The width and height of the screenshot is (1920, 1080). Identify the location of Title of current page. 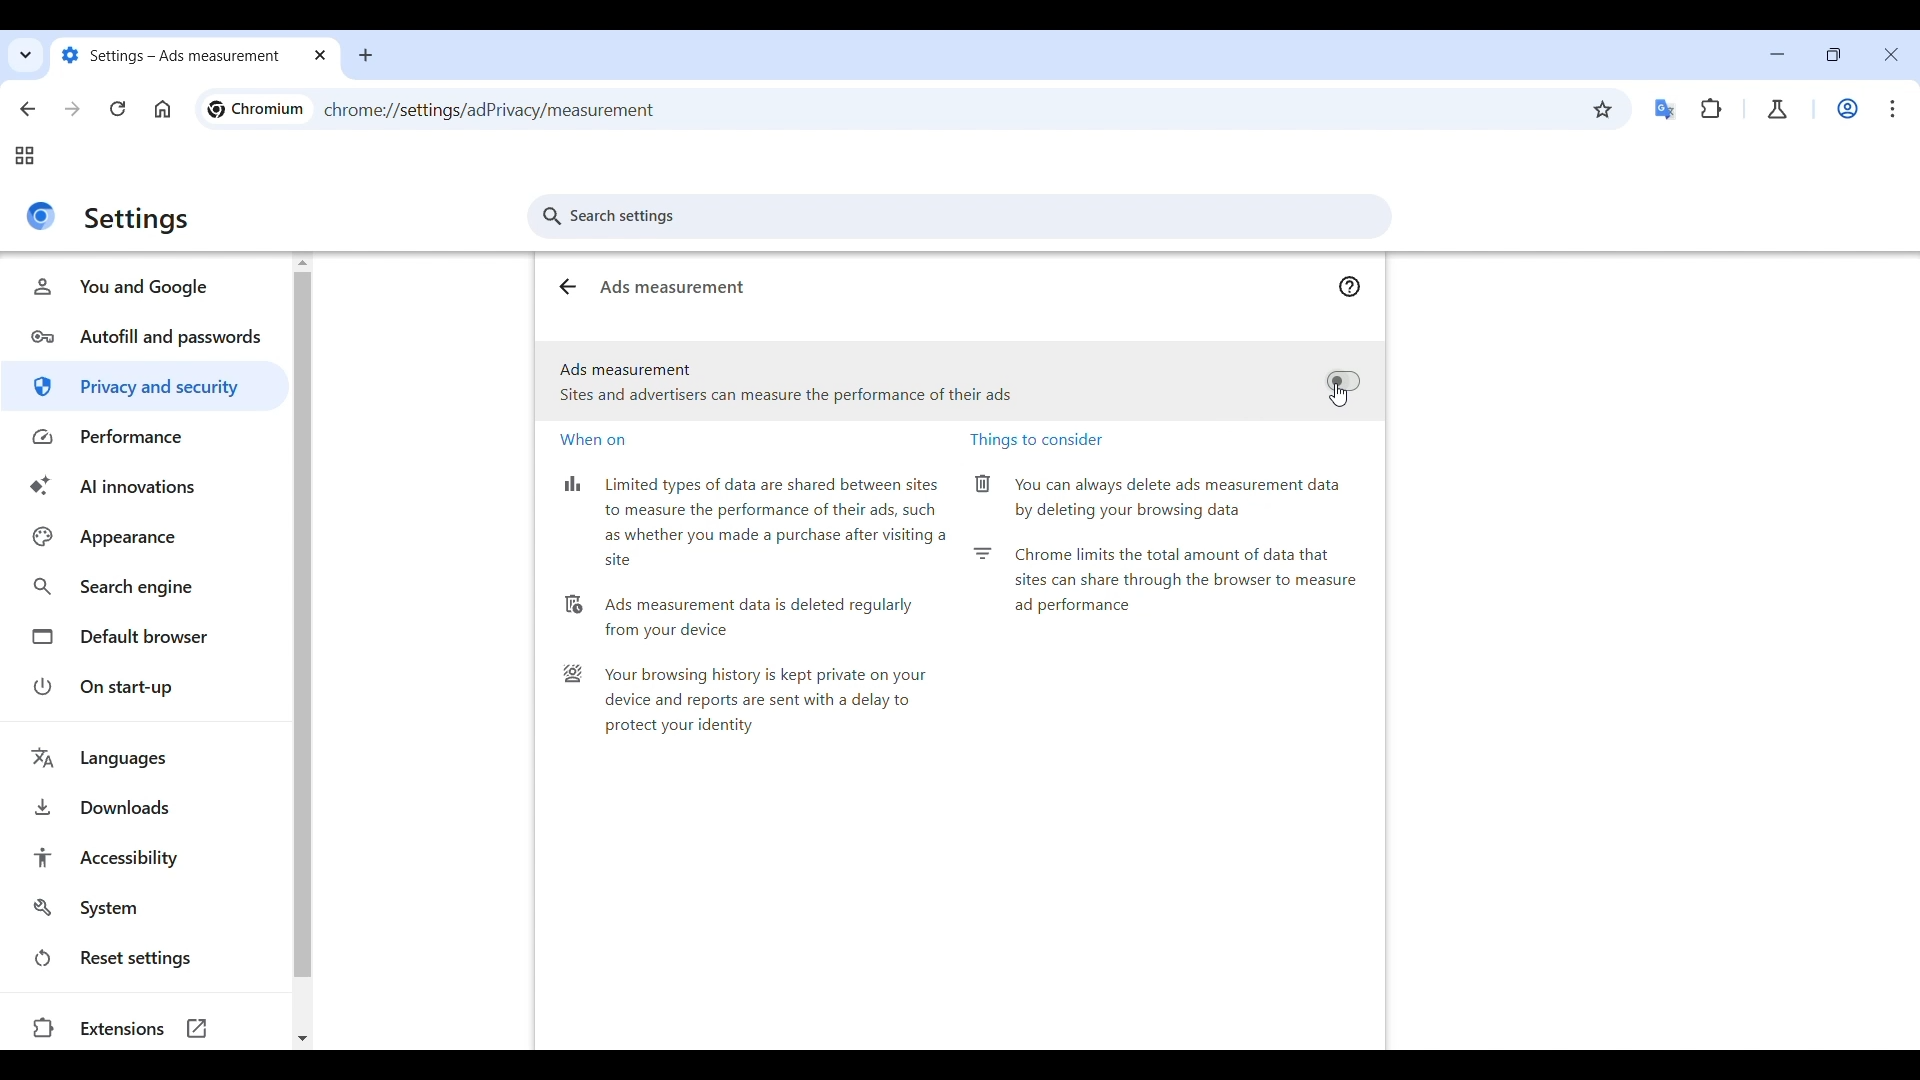
(136, 221).